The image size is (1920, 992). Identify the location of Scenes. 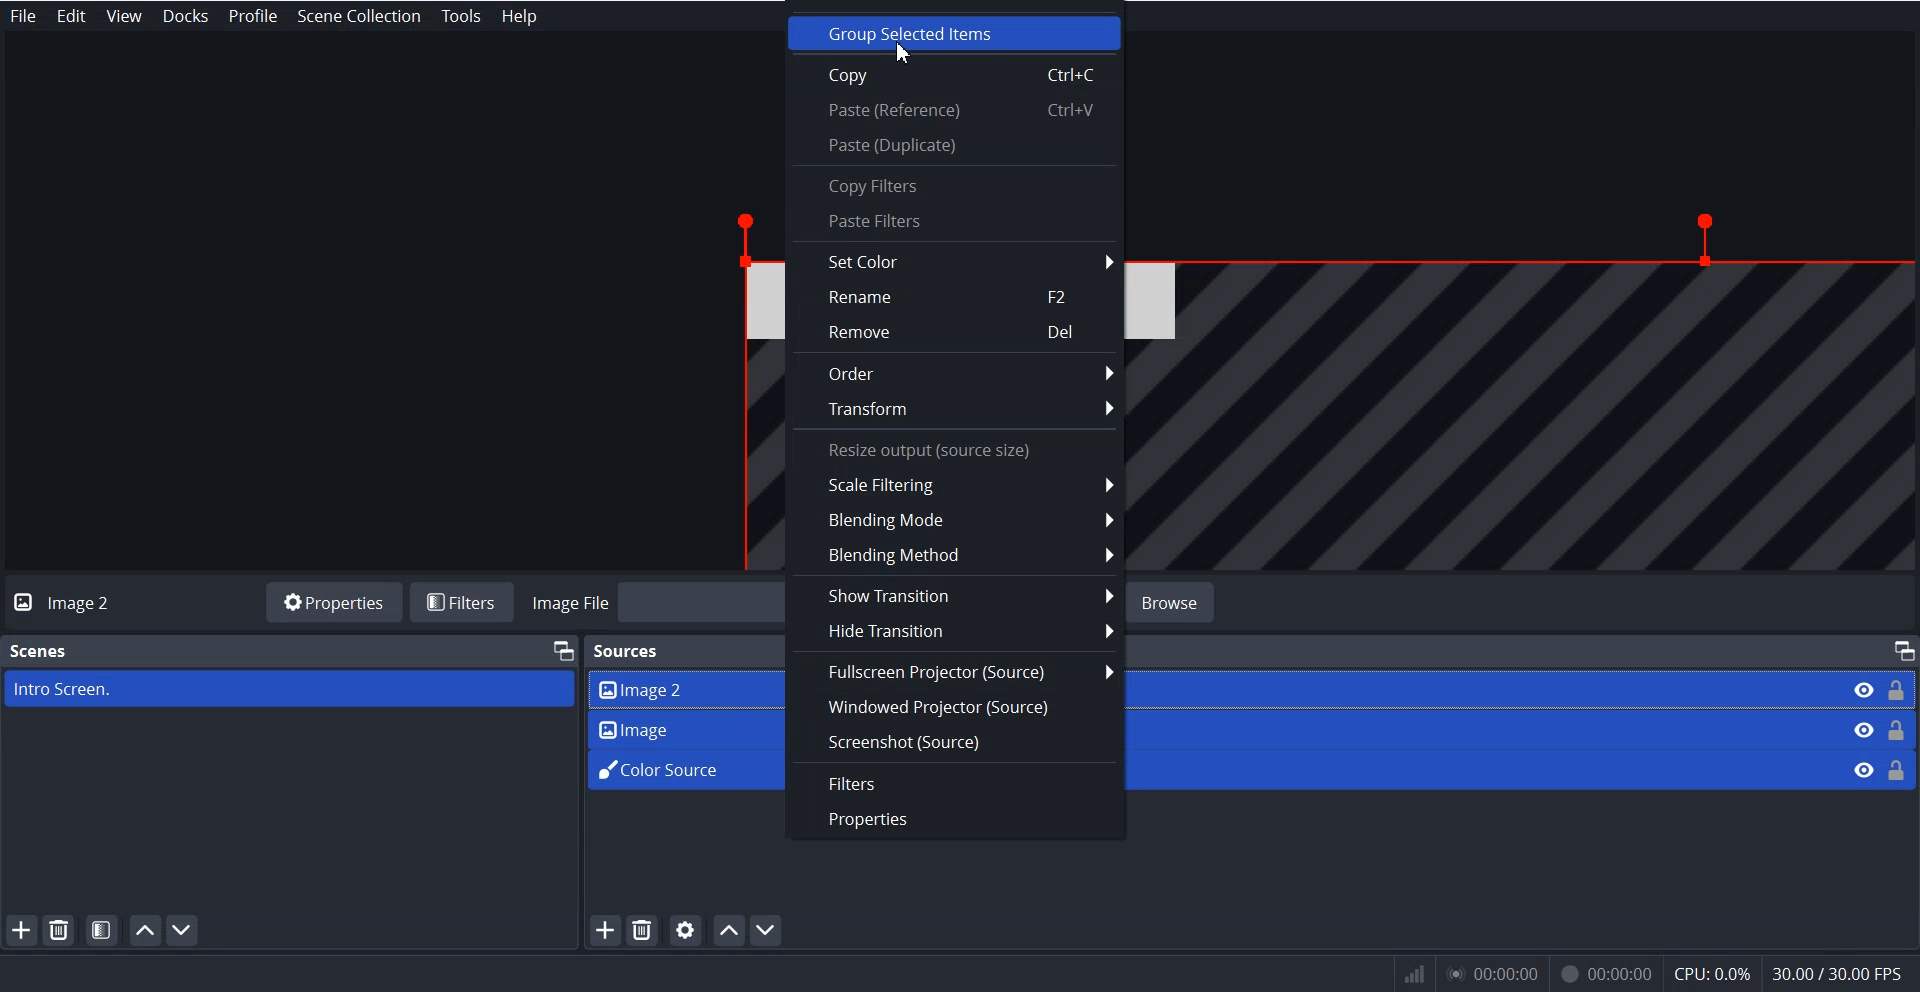
(38, 651).